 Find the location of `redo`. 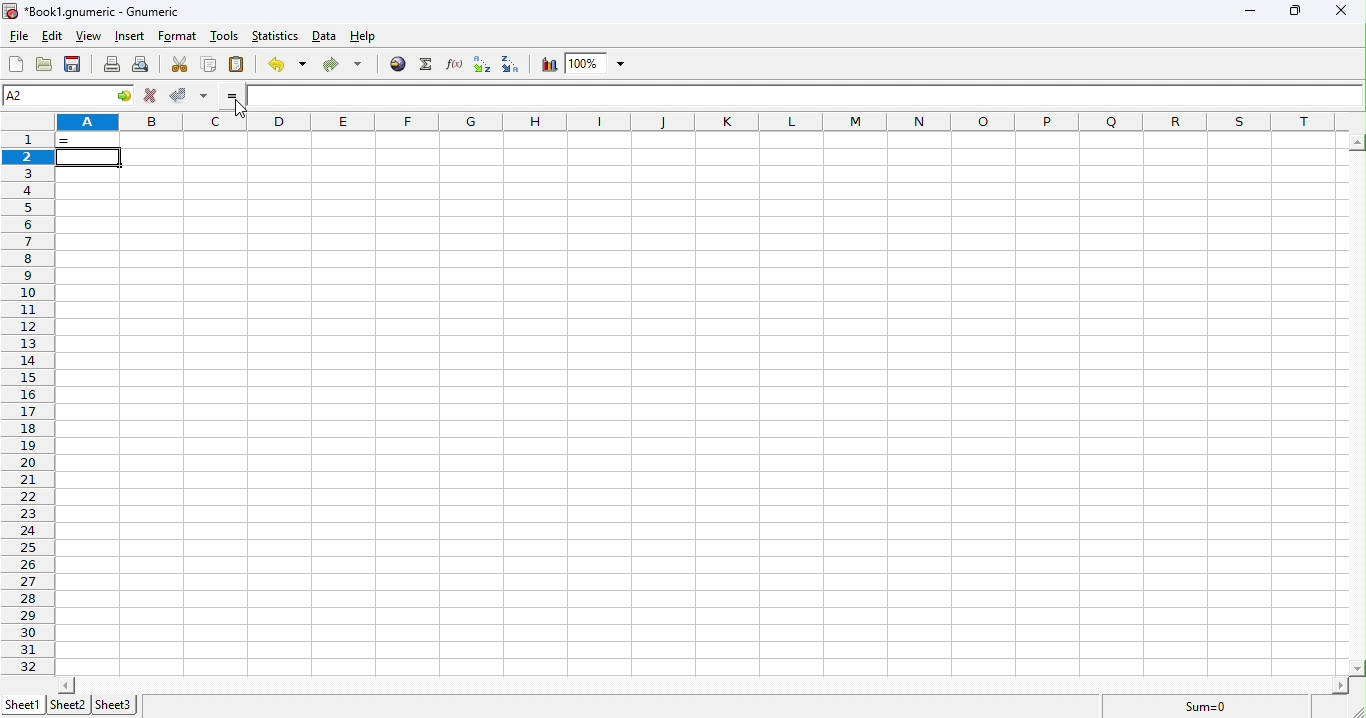

redo is located at coordinates (346, 66).